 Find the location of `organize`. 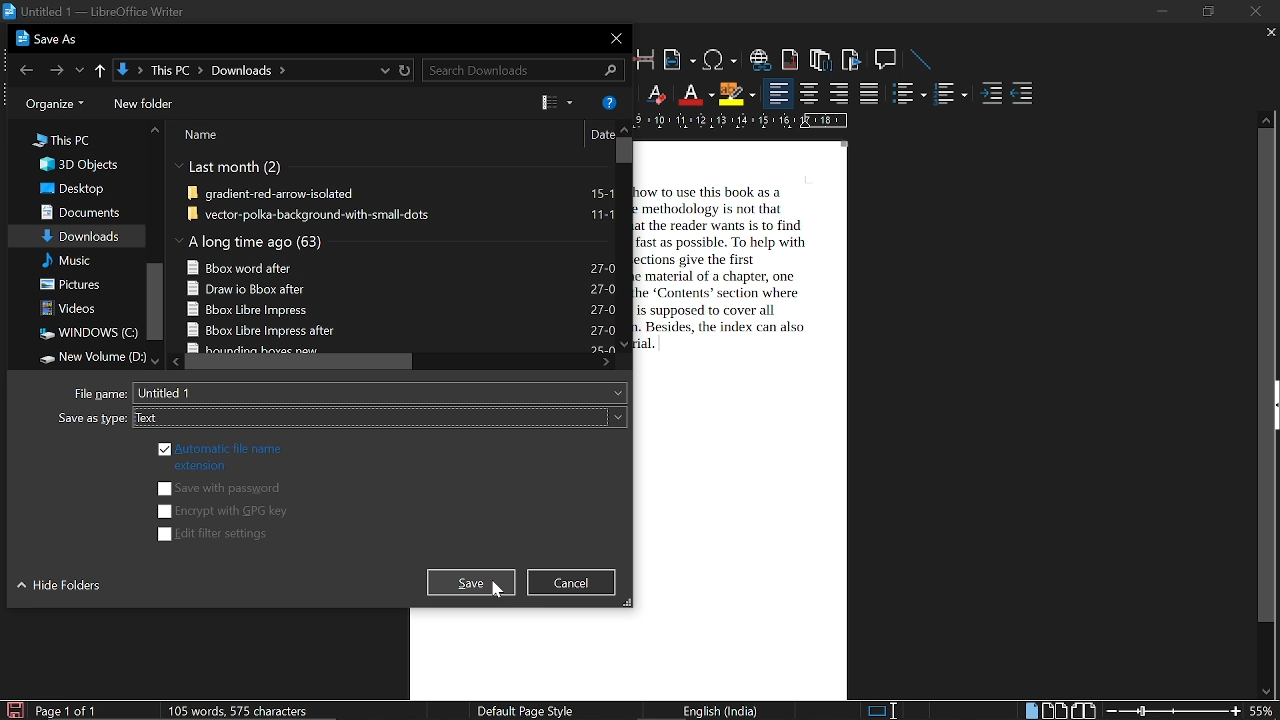

organize is located at coordinates (50, 104).